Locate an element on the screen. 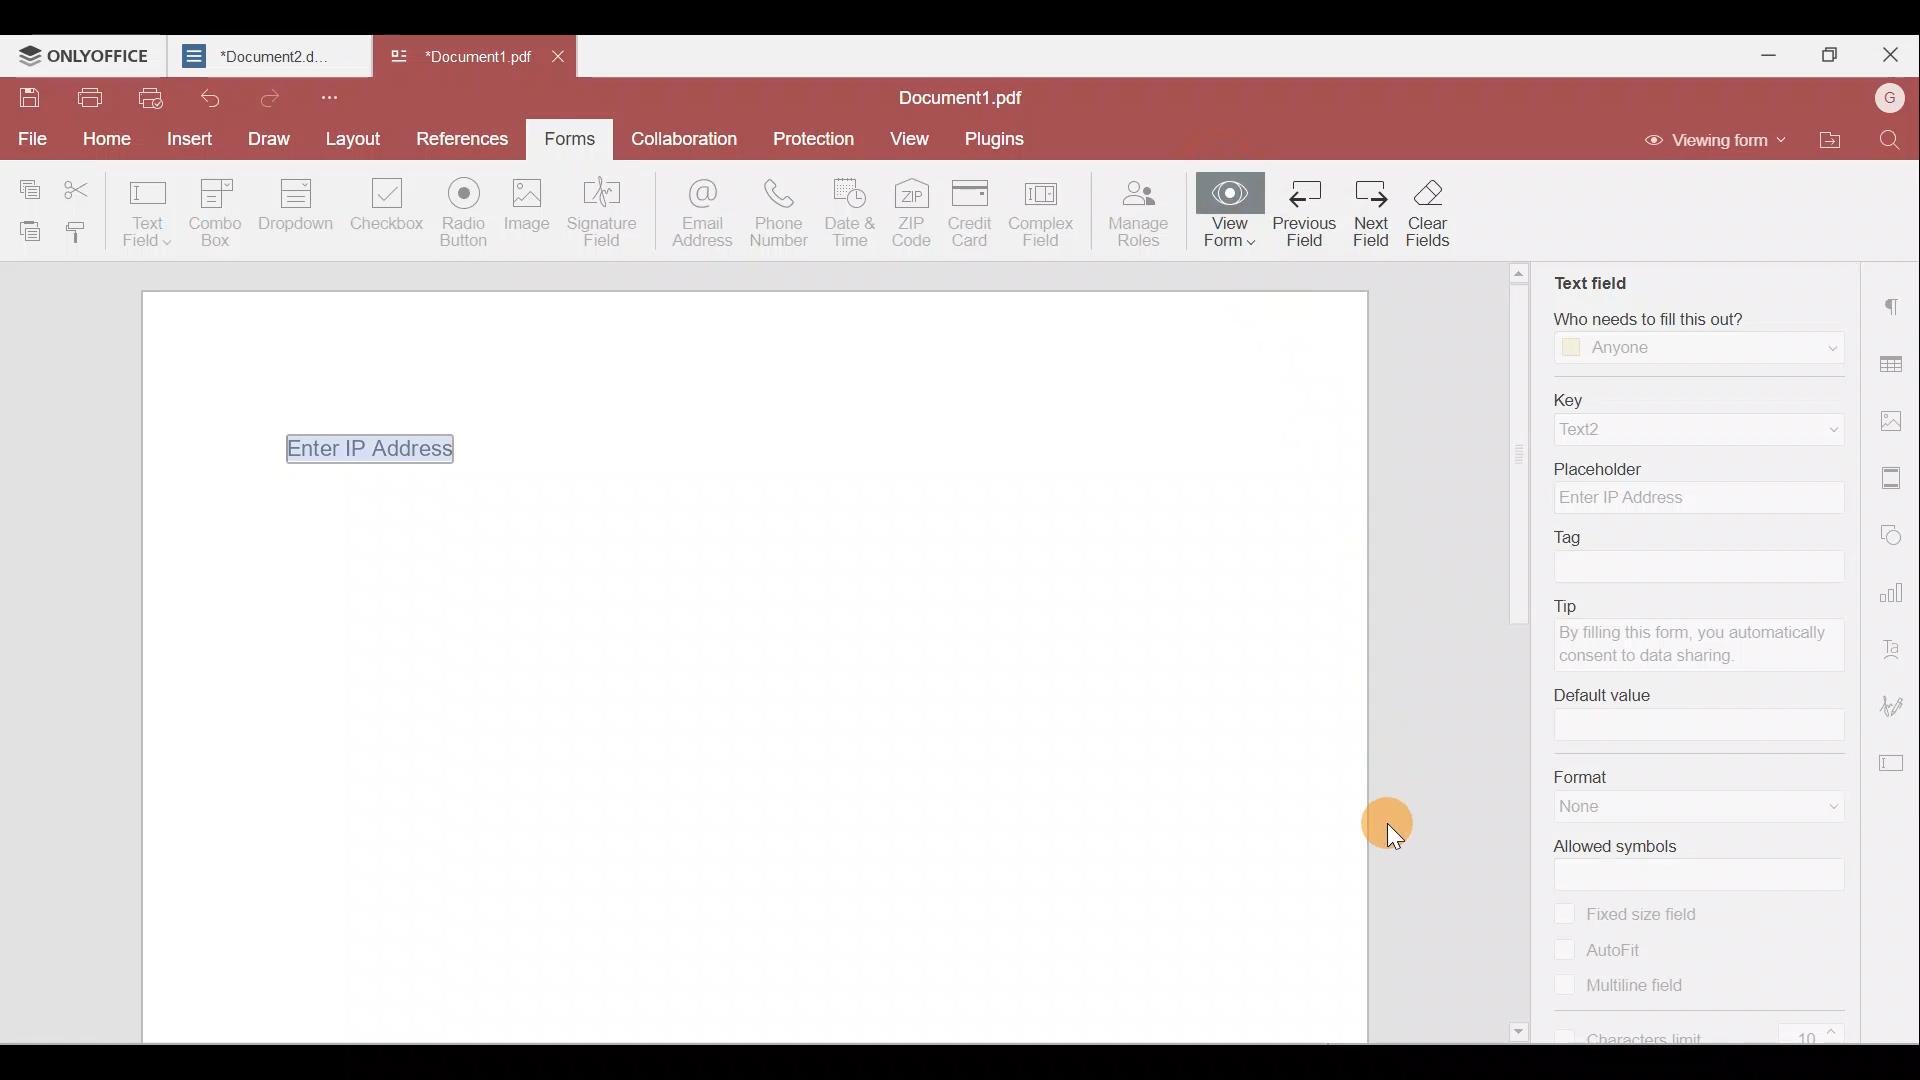  Document1.pdf is located at coordinates (972, 94).